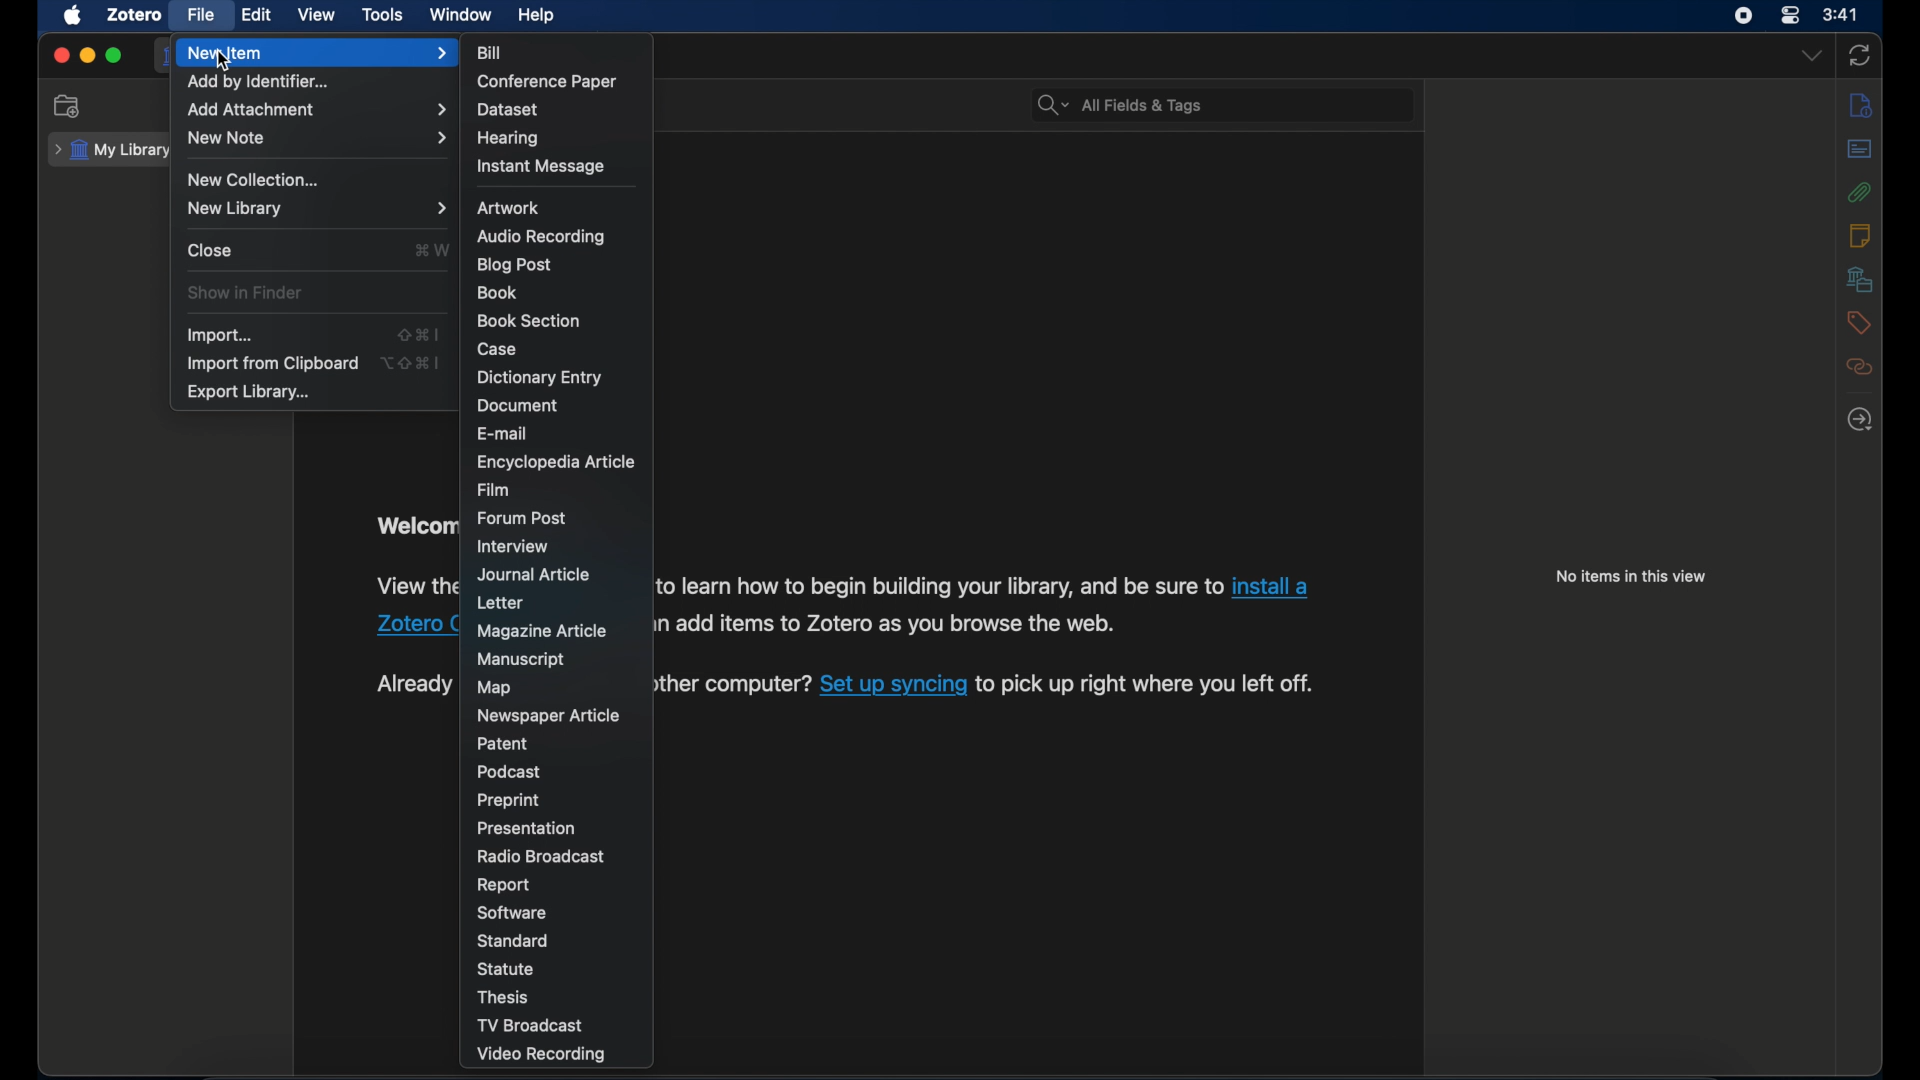  What do you see at coordinates (226, 62) in the screenshot?
I see `cursor` at bounding box center [226, 62].